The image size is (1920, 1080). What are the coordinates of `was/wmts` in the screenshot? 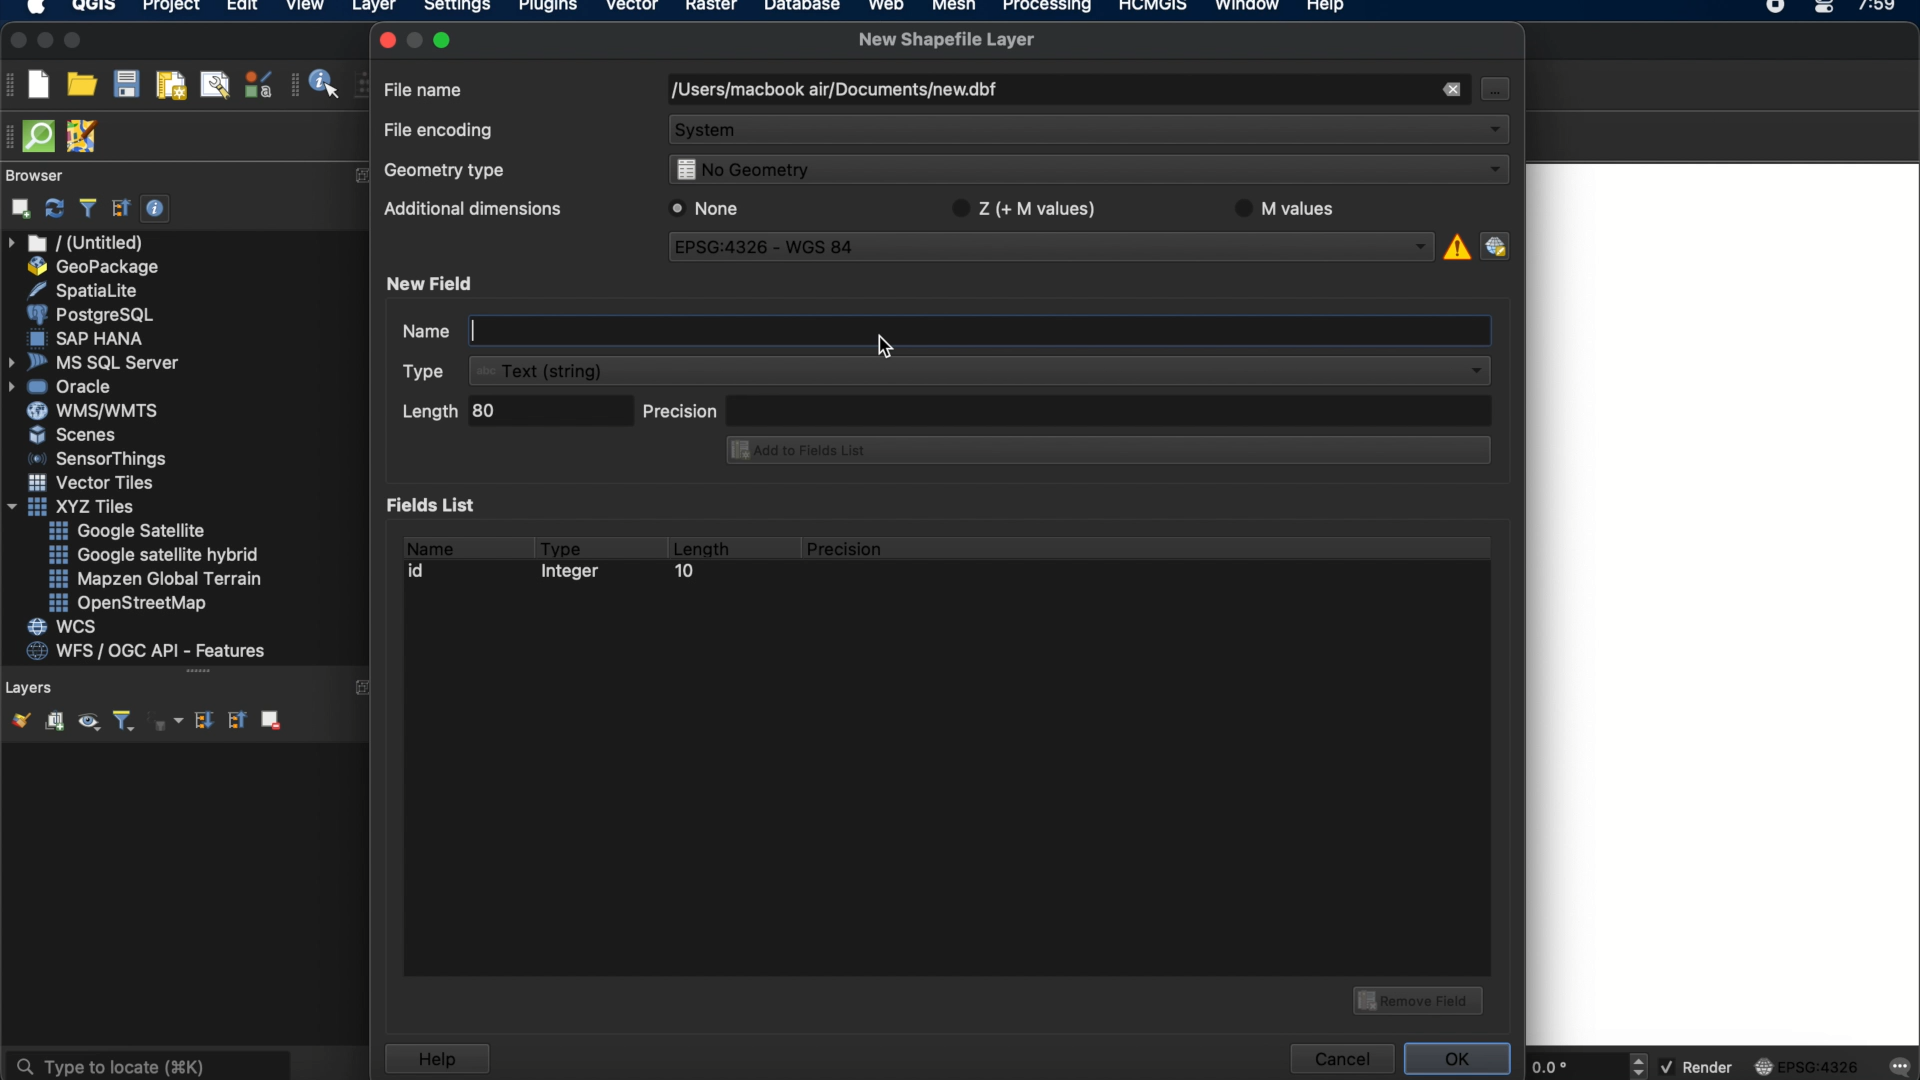 It's located at (95, 412).